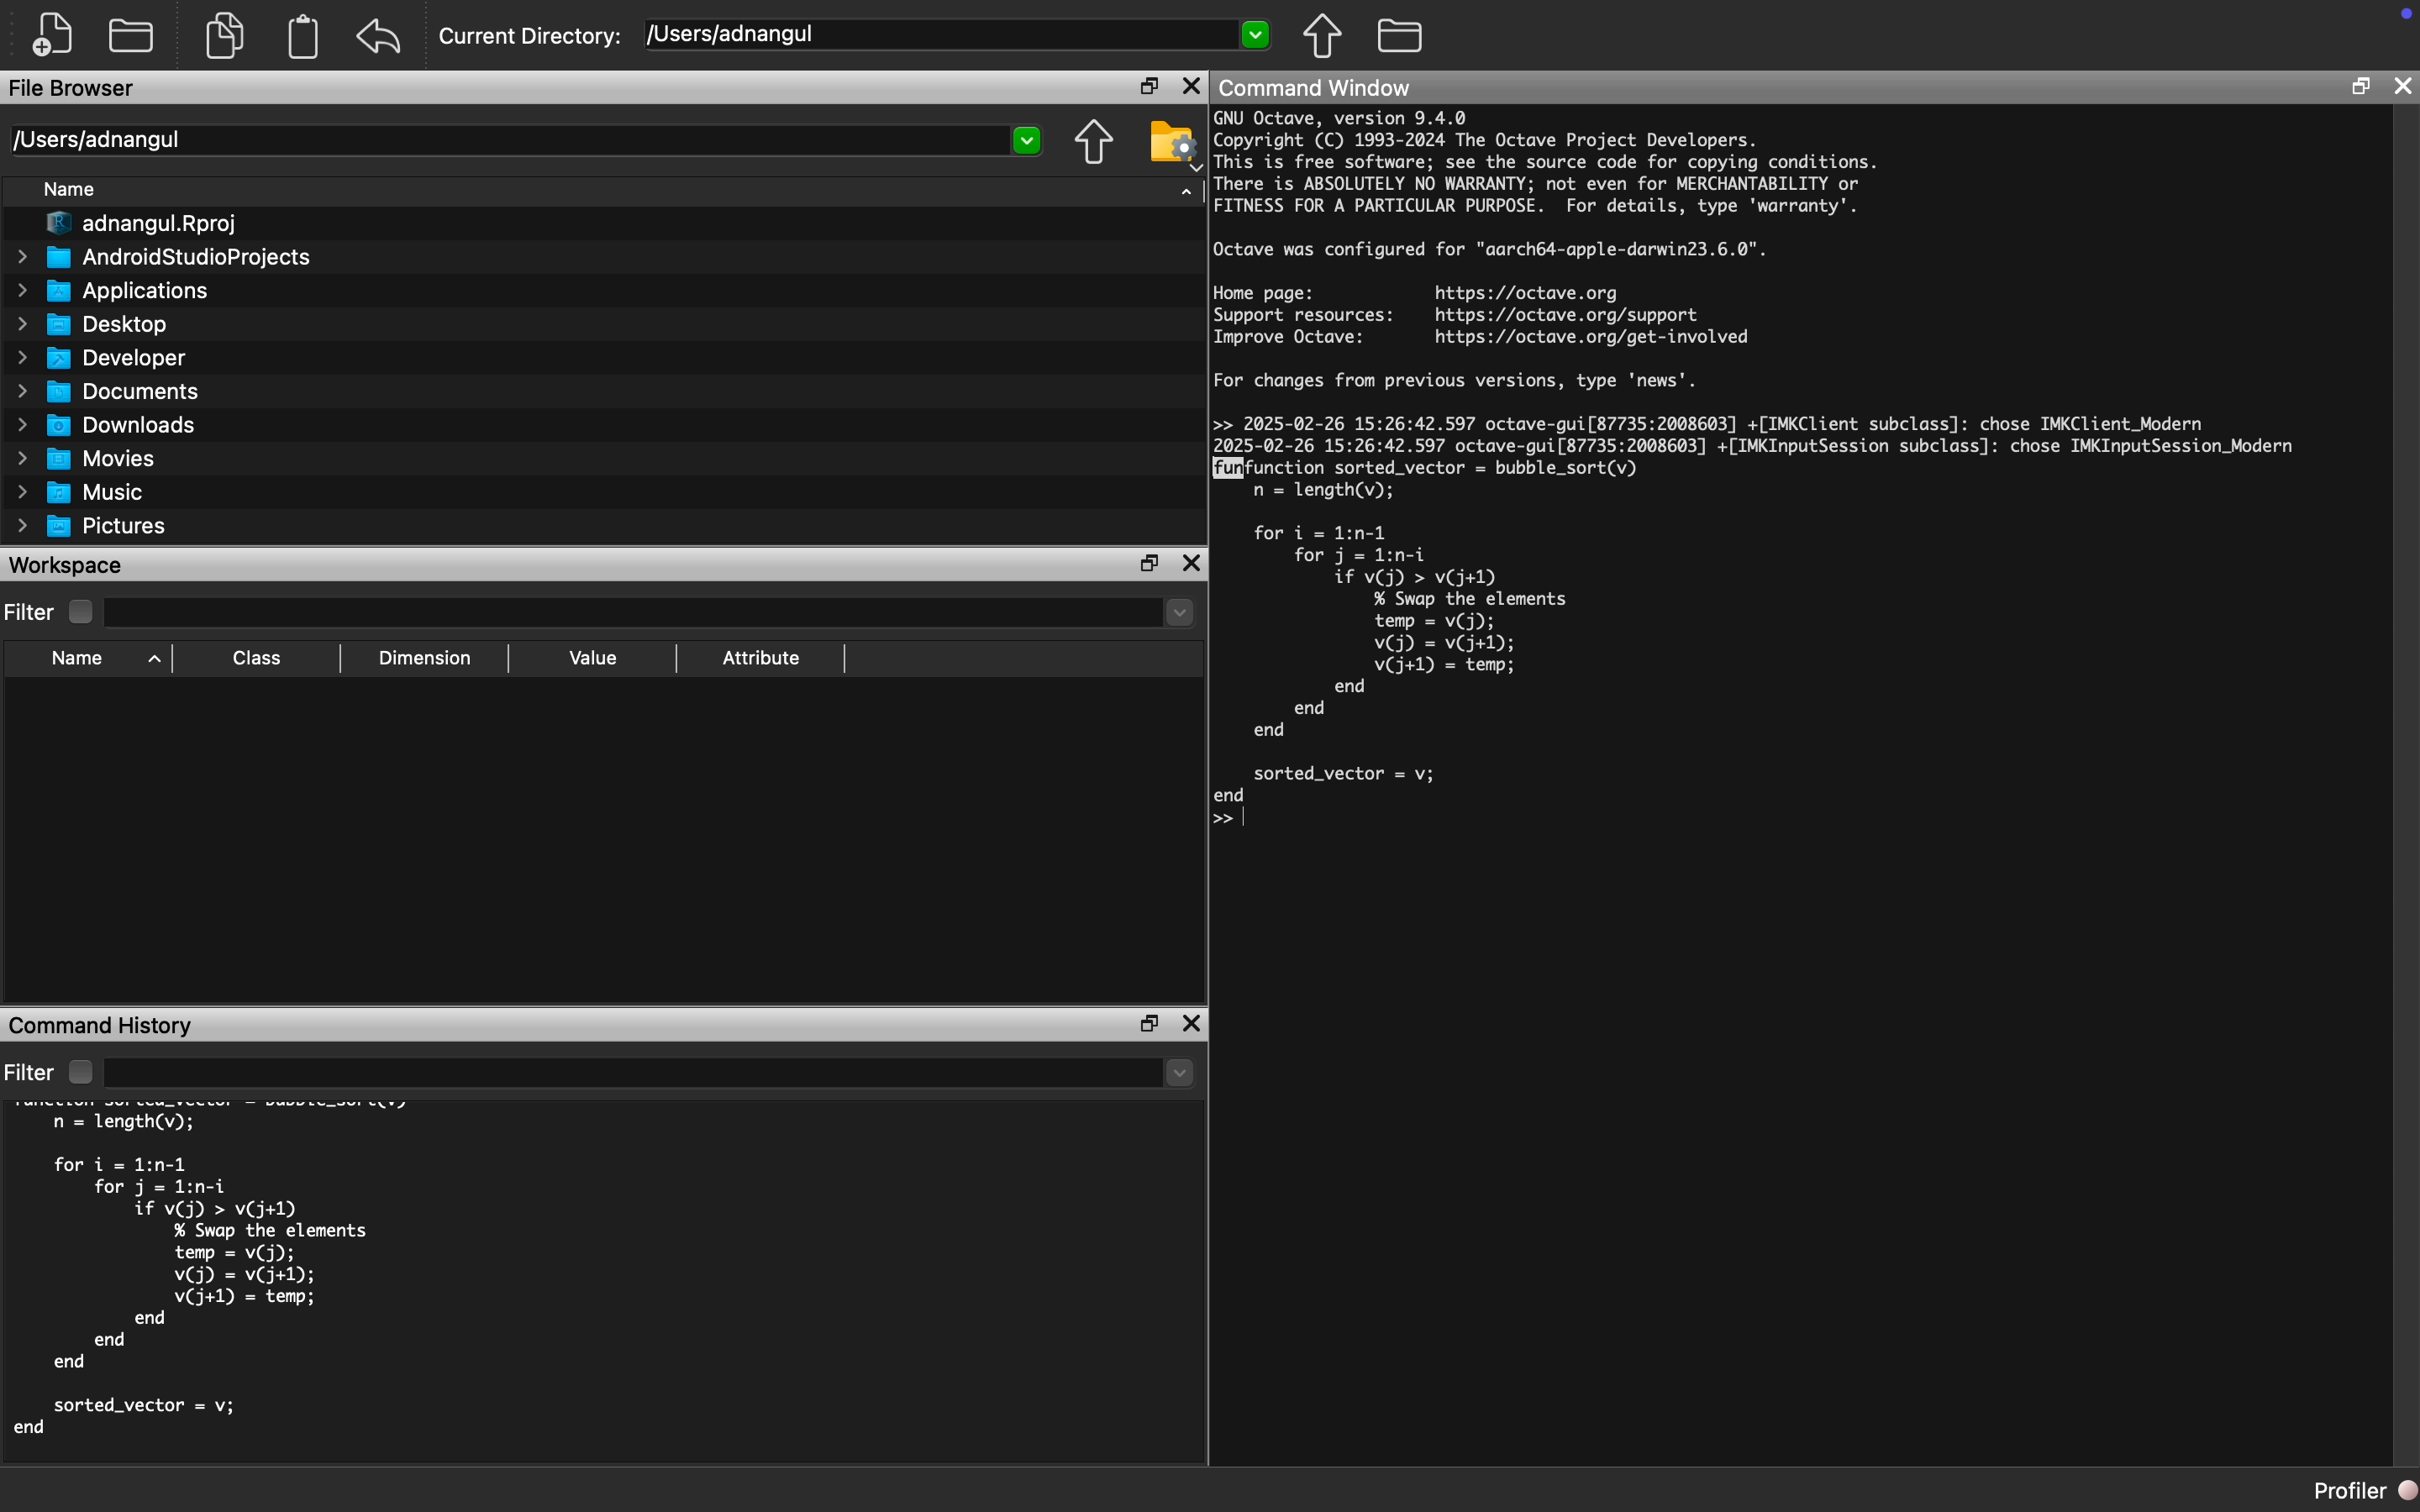 The height and width of the screenshot is (1512, 2420). Describe the element at coordinates (90, 526) in the screenshot. I see `Pictures` at that location.